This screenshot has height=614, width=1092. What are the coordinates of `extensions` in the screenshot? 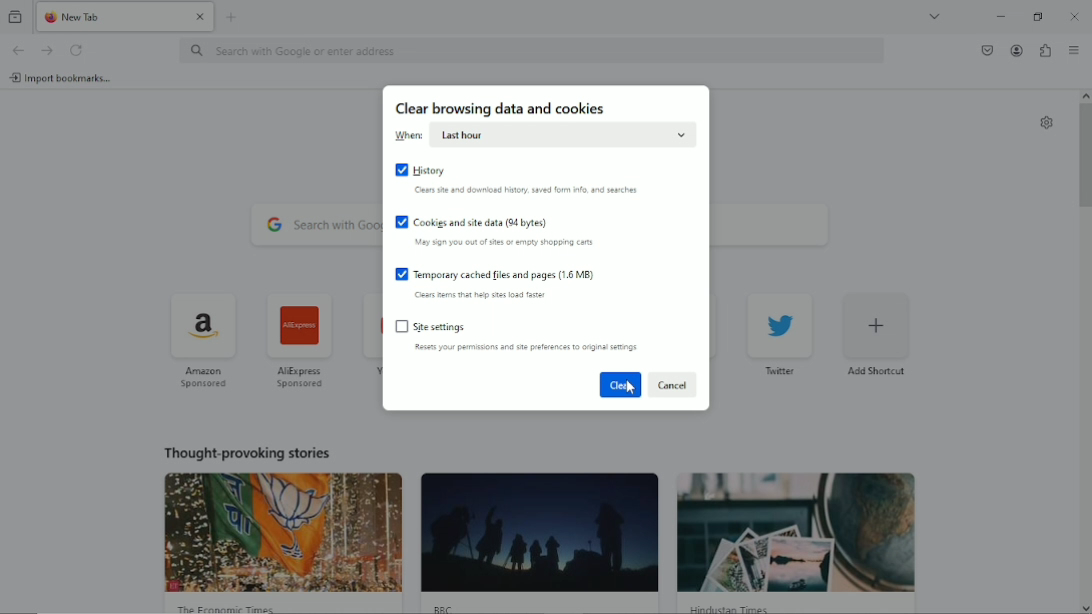 It's located at (1045, 50).